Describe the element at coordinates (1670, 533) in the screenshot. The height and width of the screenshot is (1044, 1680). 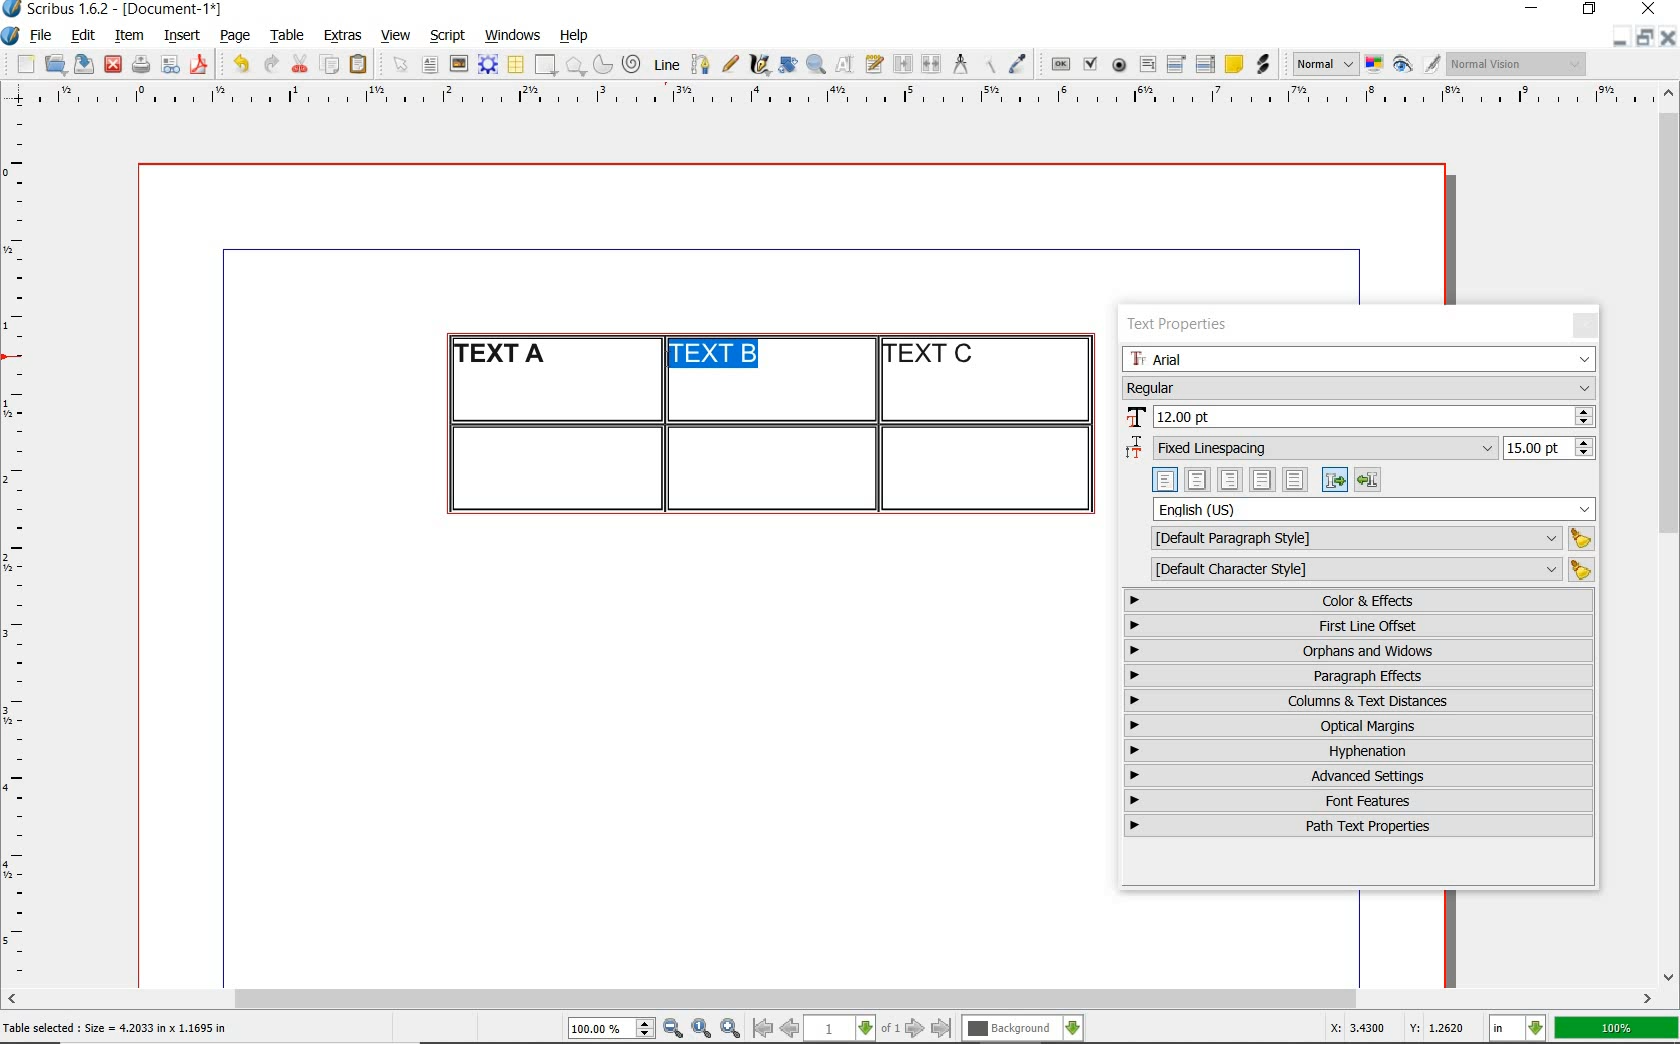
I see `scrollbar` at that location.